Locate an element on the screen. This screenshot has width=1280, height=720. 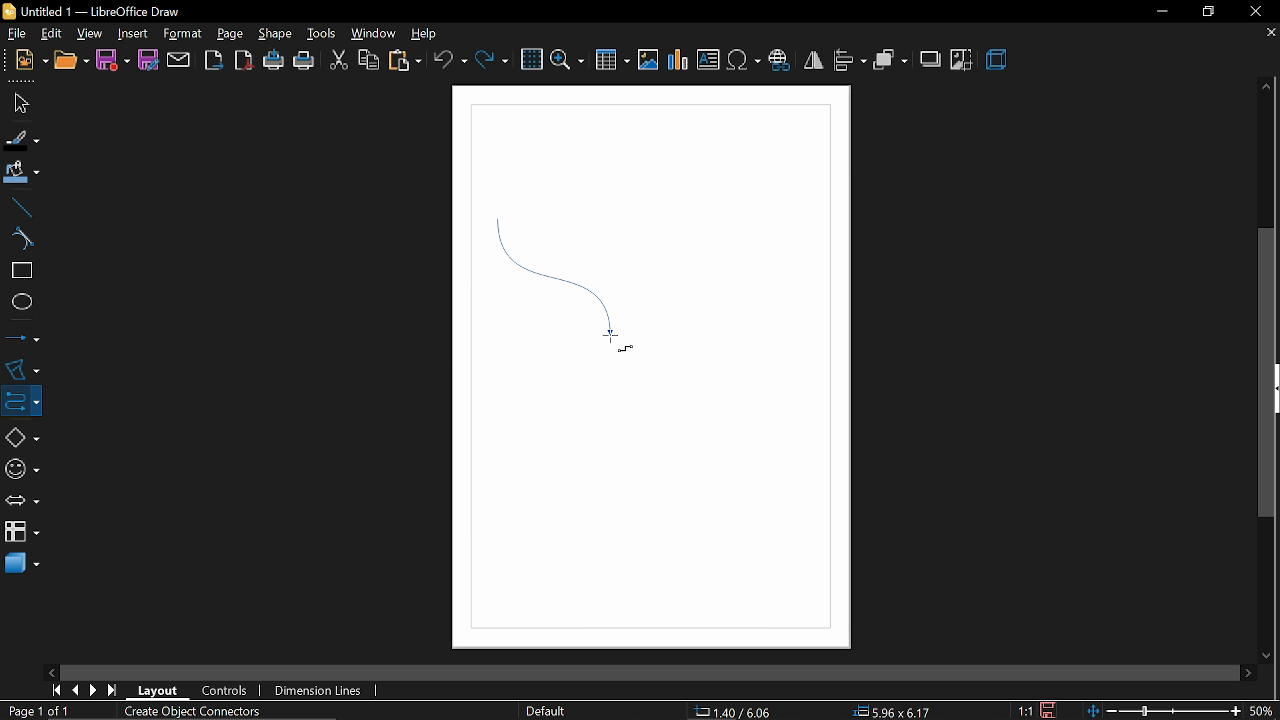
shape is located at coordinates (272, 33).